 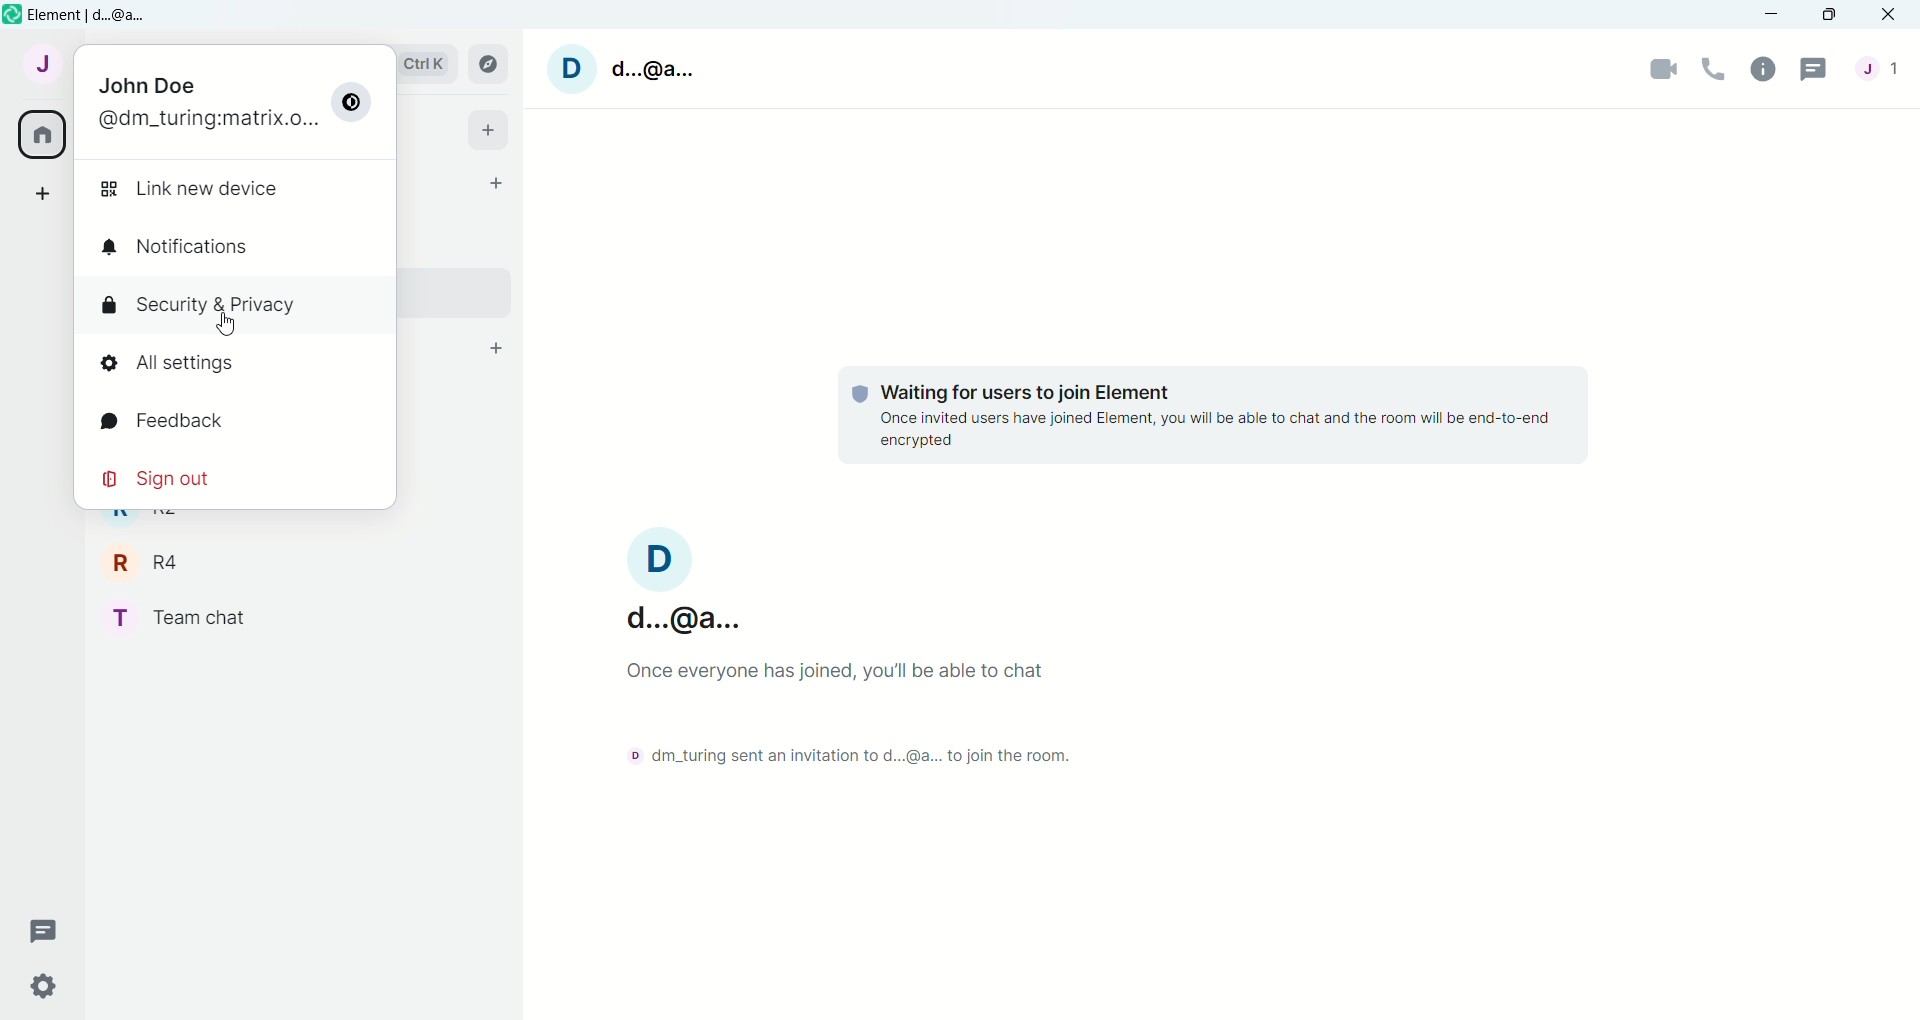 I want to click on Element | d..@a..., so click(x=93, y=16).